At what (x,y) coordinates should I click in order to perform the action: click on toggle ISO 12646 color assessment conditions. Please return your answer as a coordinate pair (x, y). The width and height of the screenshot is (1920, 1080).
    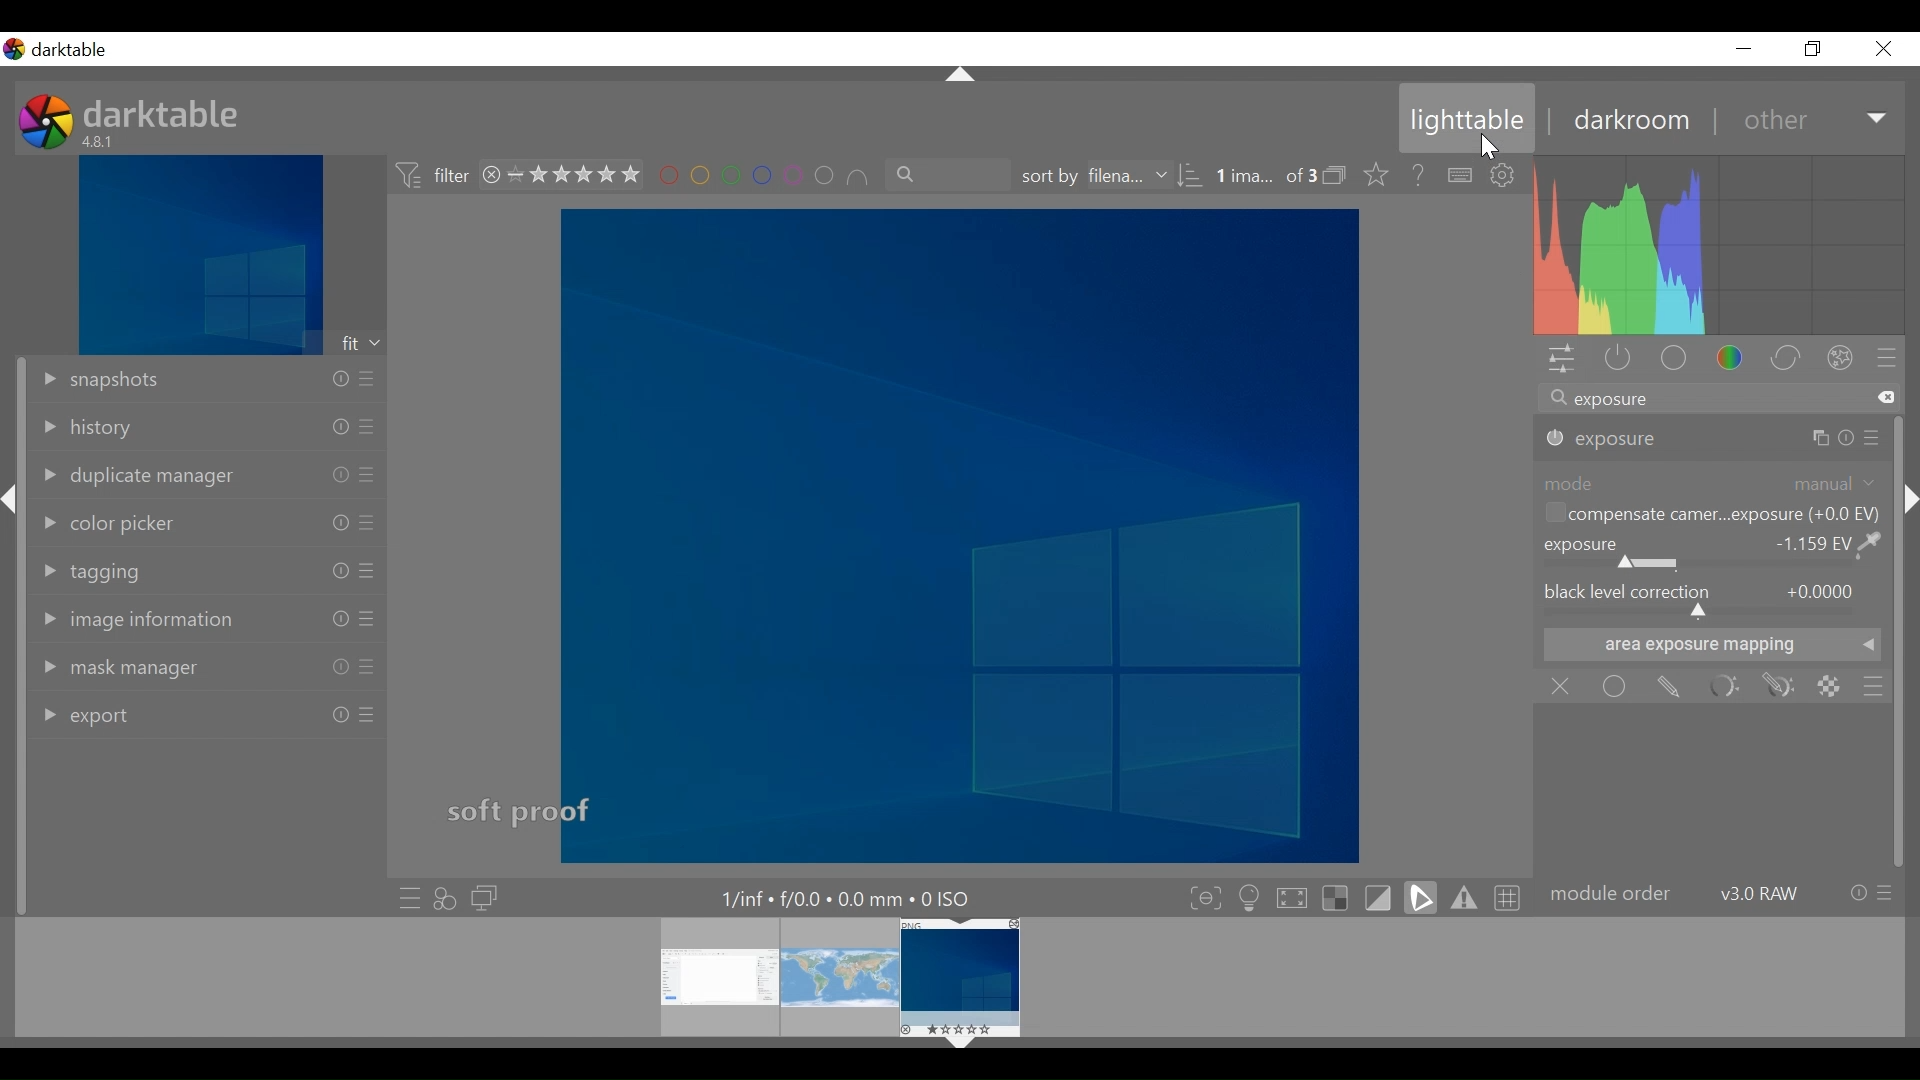
    Looking at the image, I should click on (1247, 895).